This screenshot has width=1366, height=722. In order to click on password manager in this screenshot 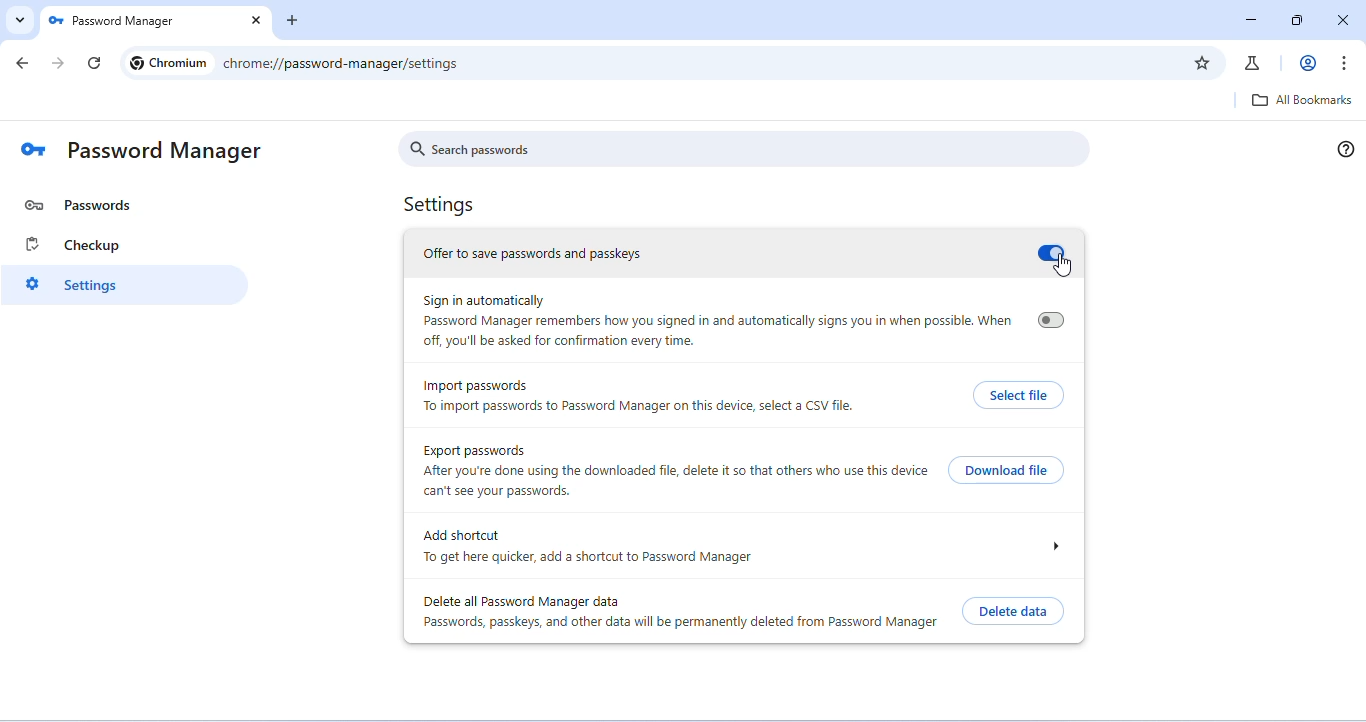, I will do `click(169, 152)`.